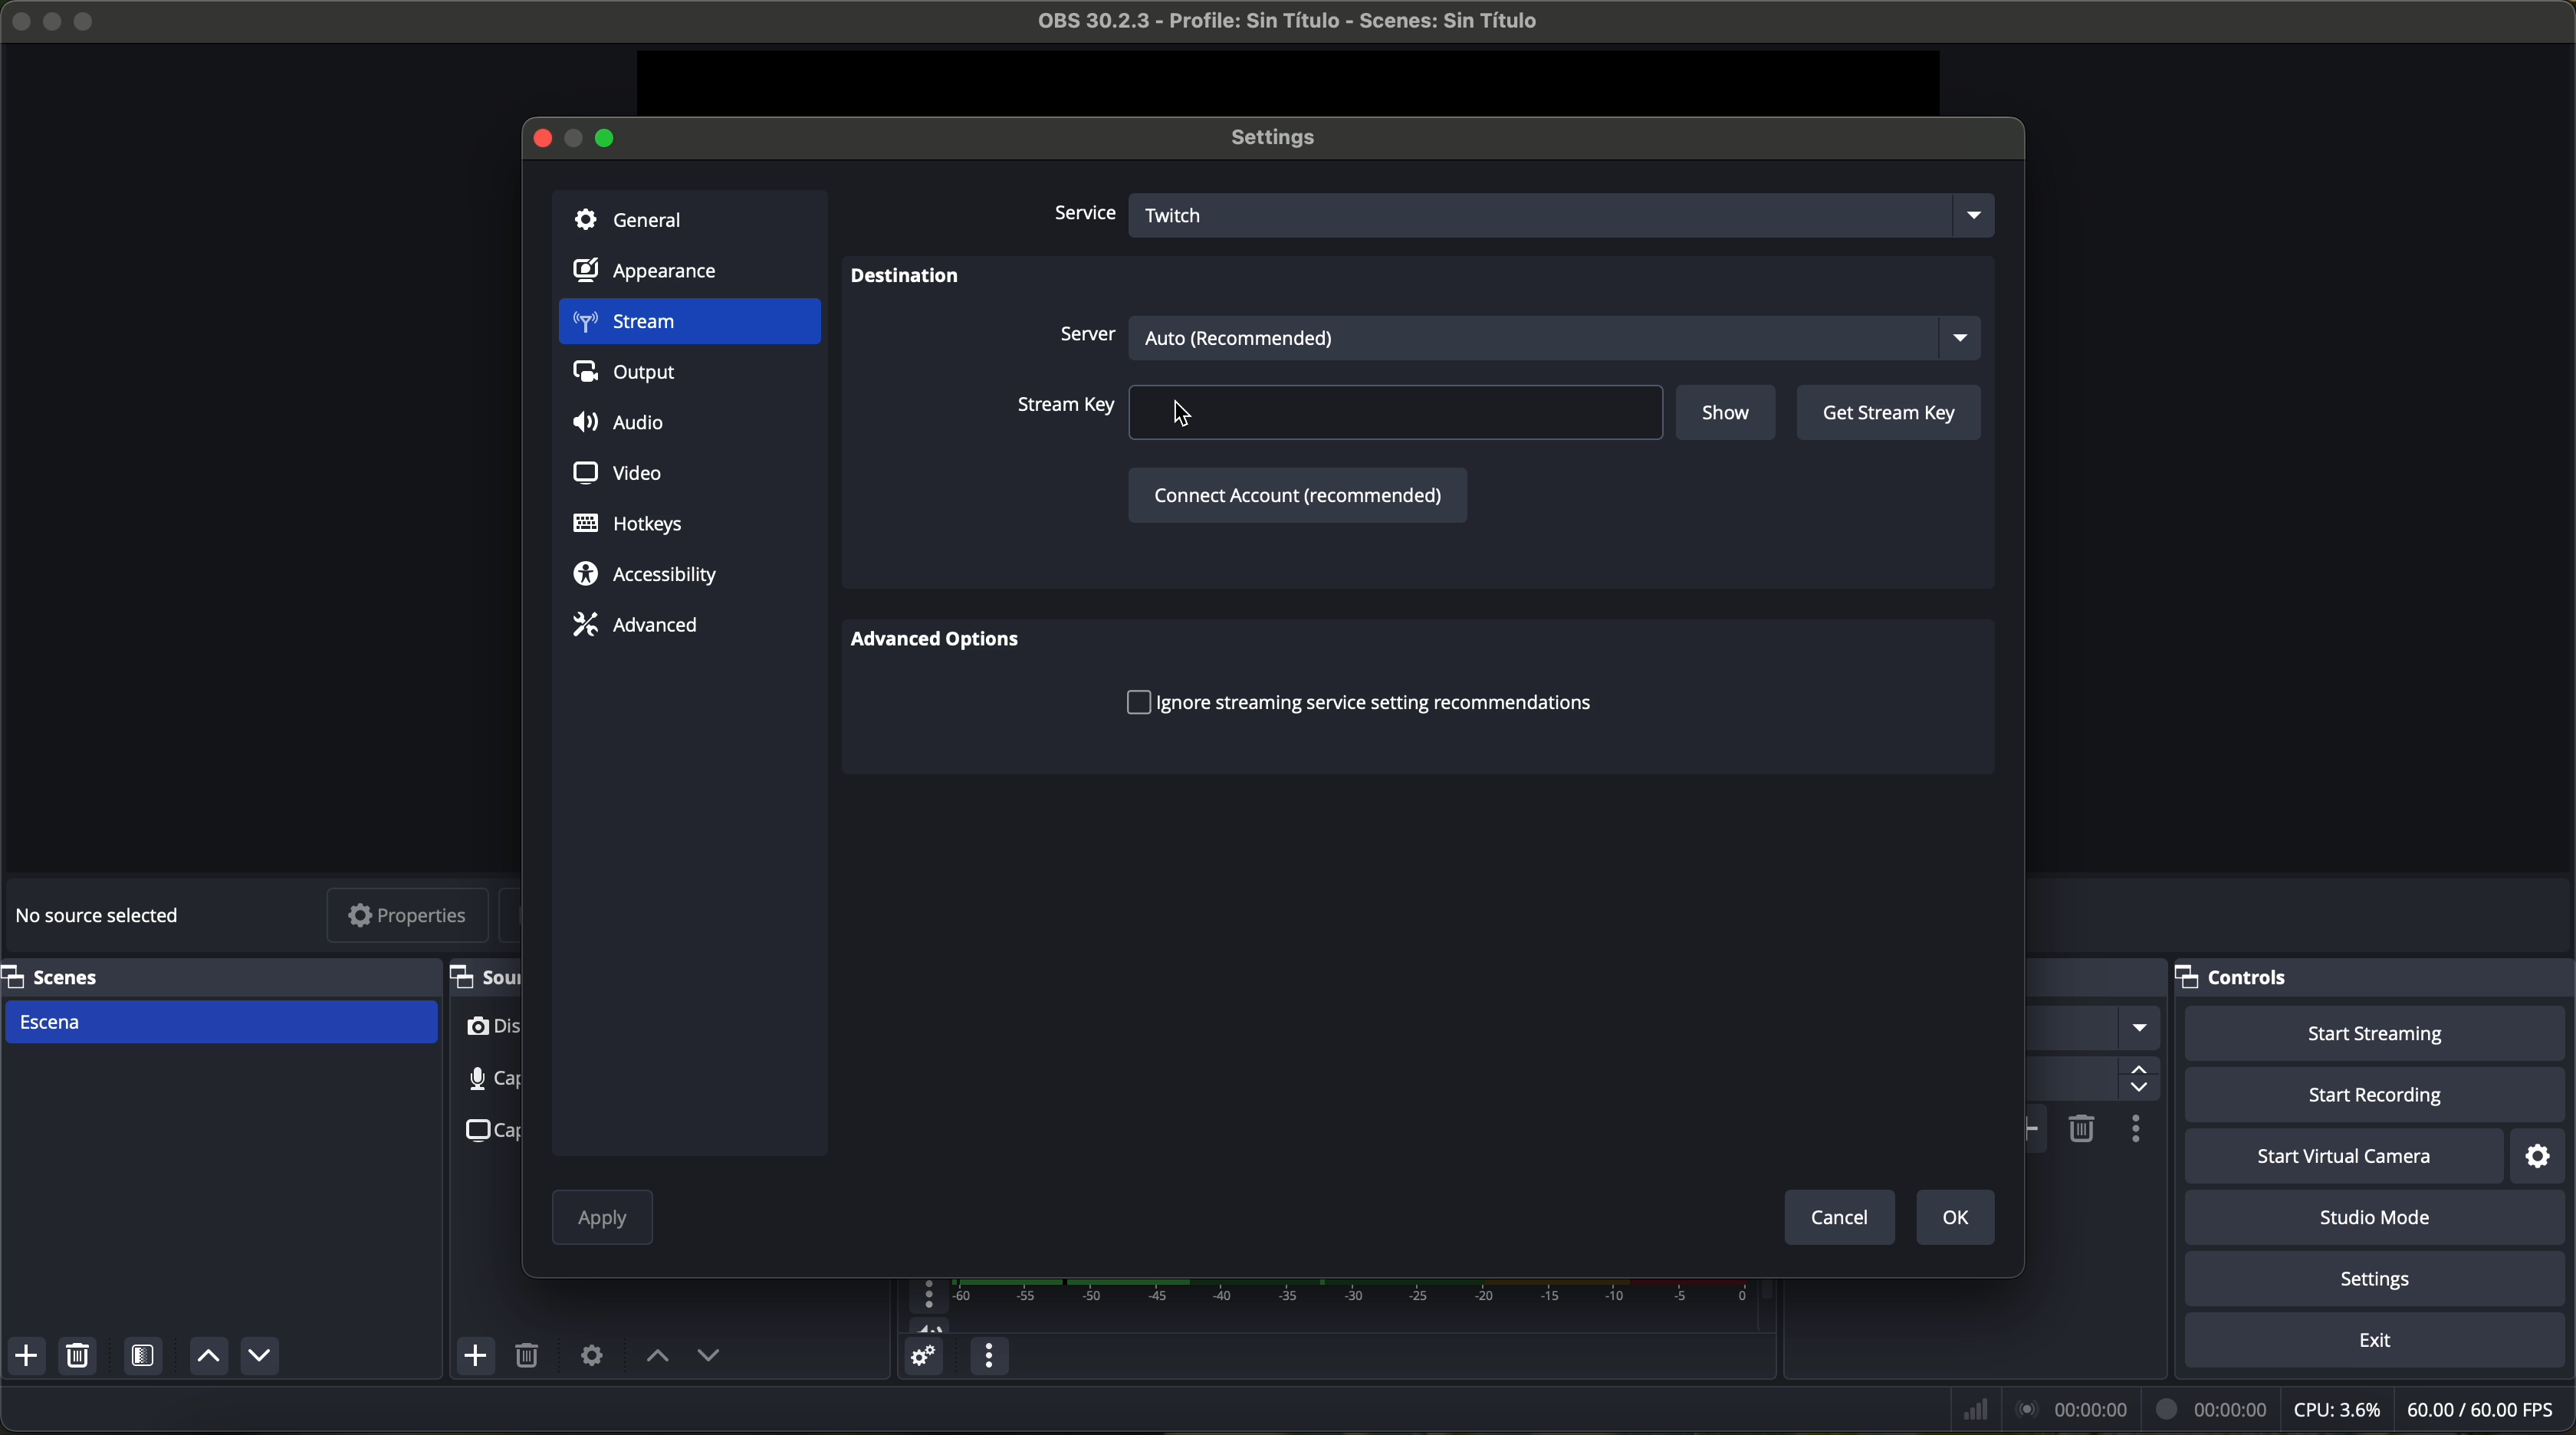 The image size is (2576, 1435). Describe the element at coordinates (923, 1360) in the screenshot. I see `advanced audio properties` at that location.